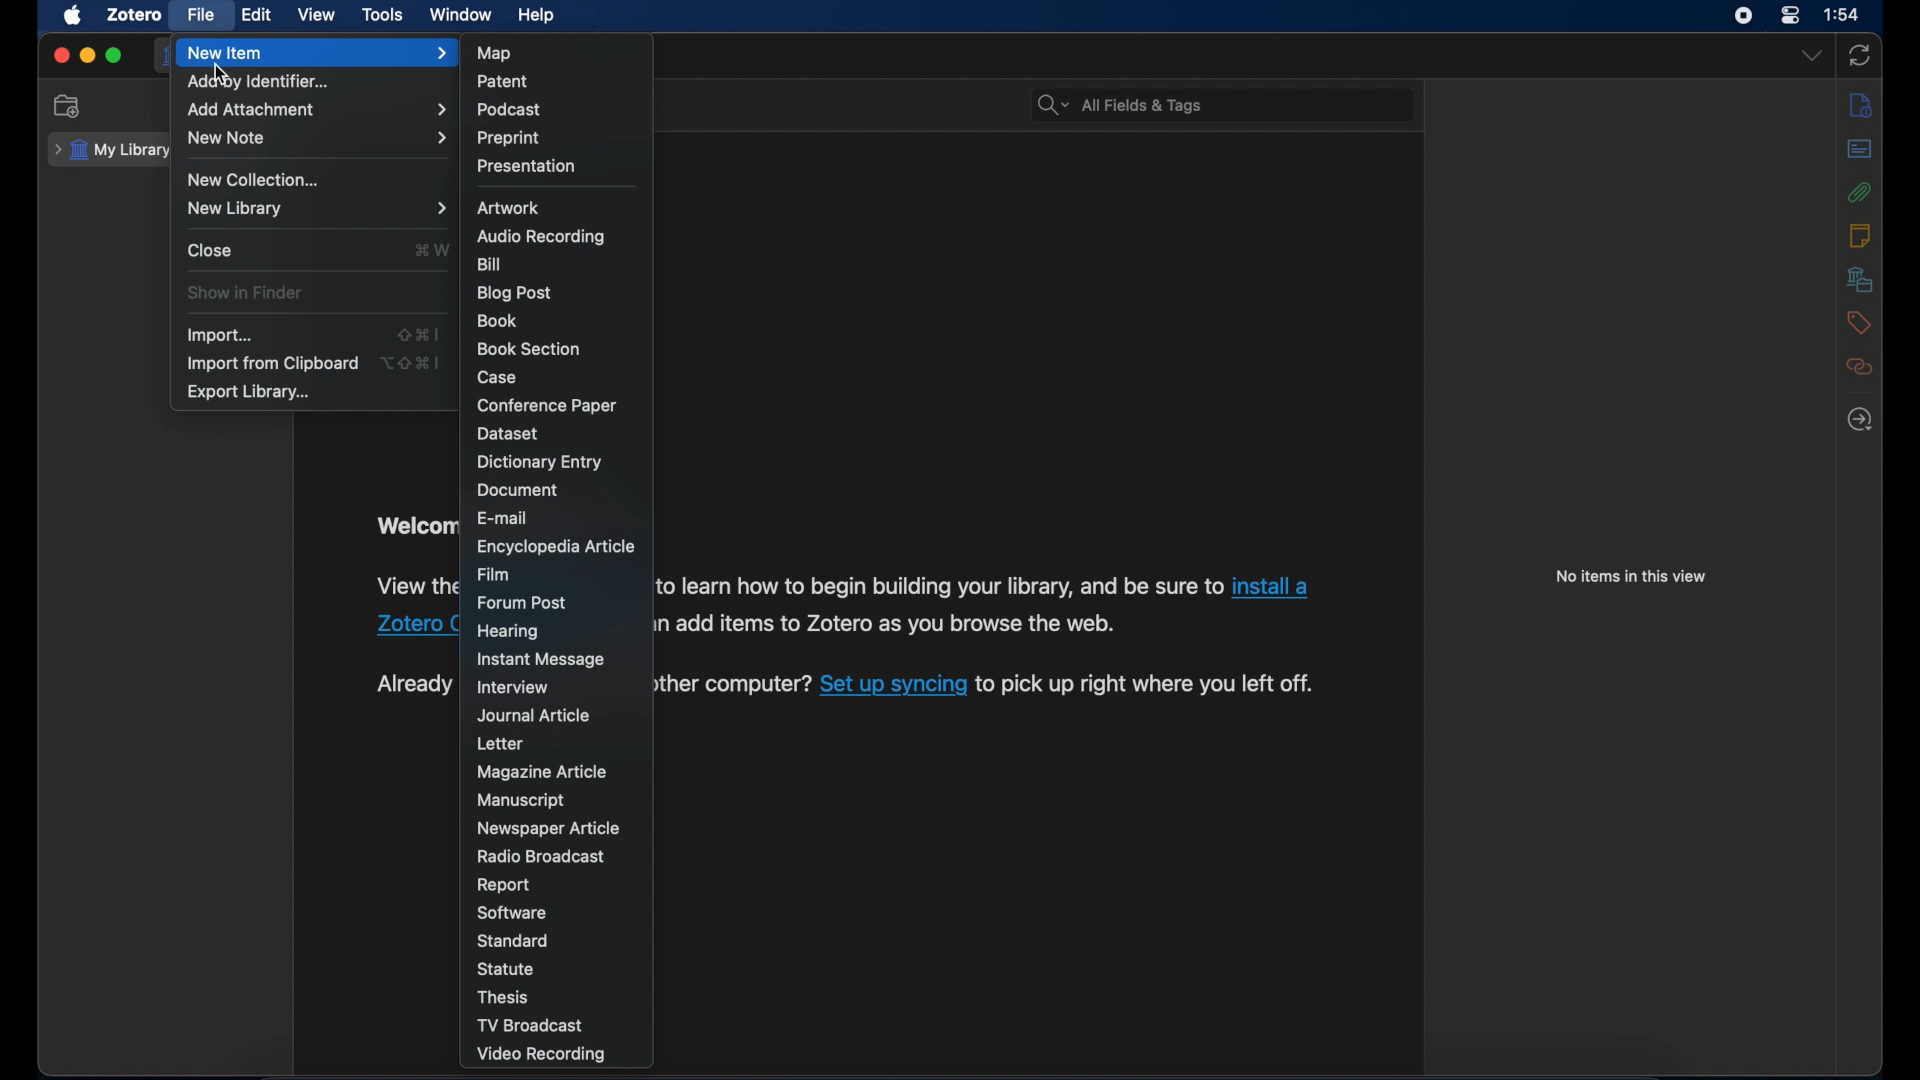  Describe the element at coordinates (317, 53) in the screenshot. I see `new item` at that location.